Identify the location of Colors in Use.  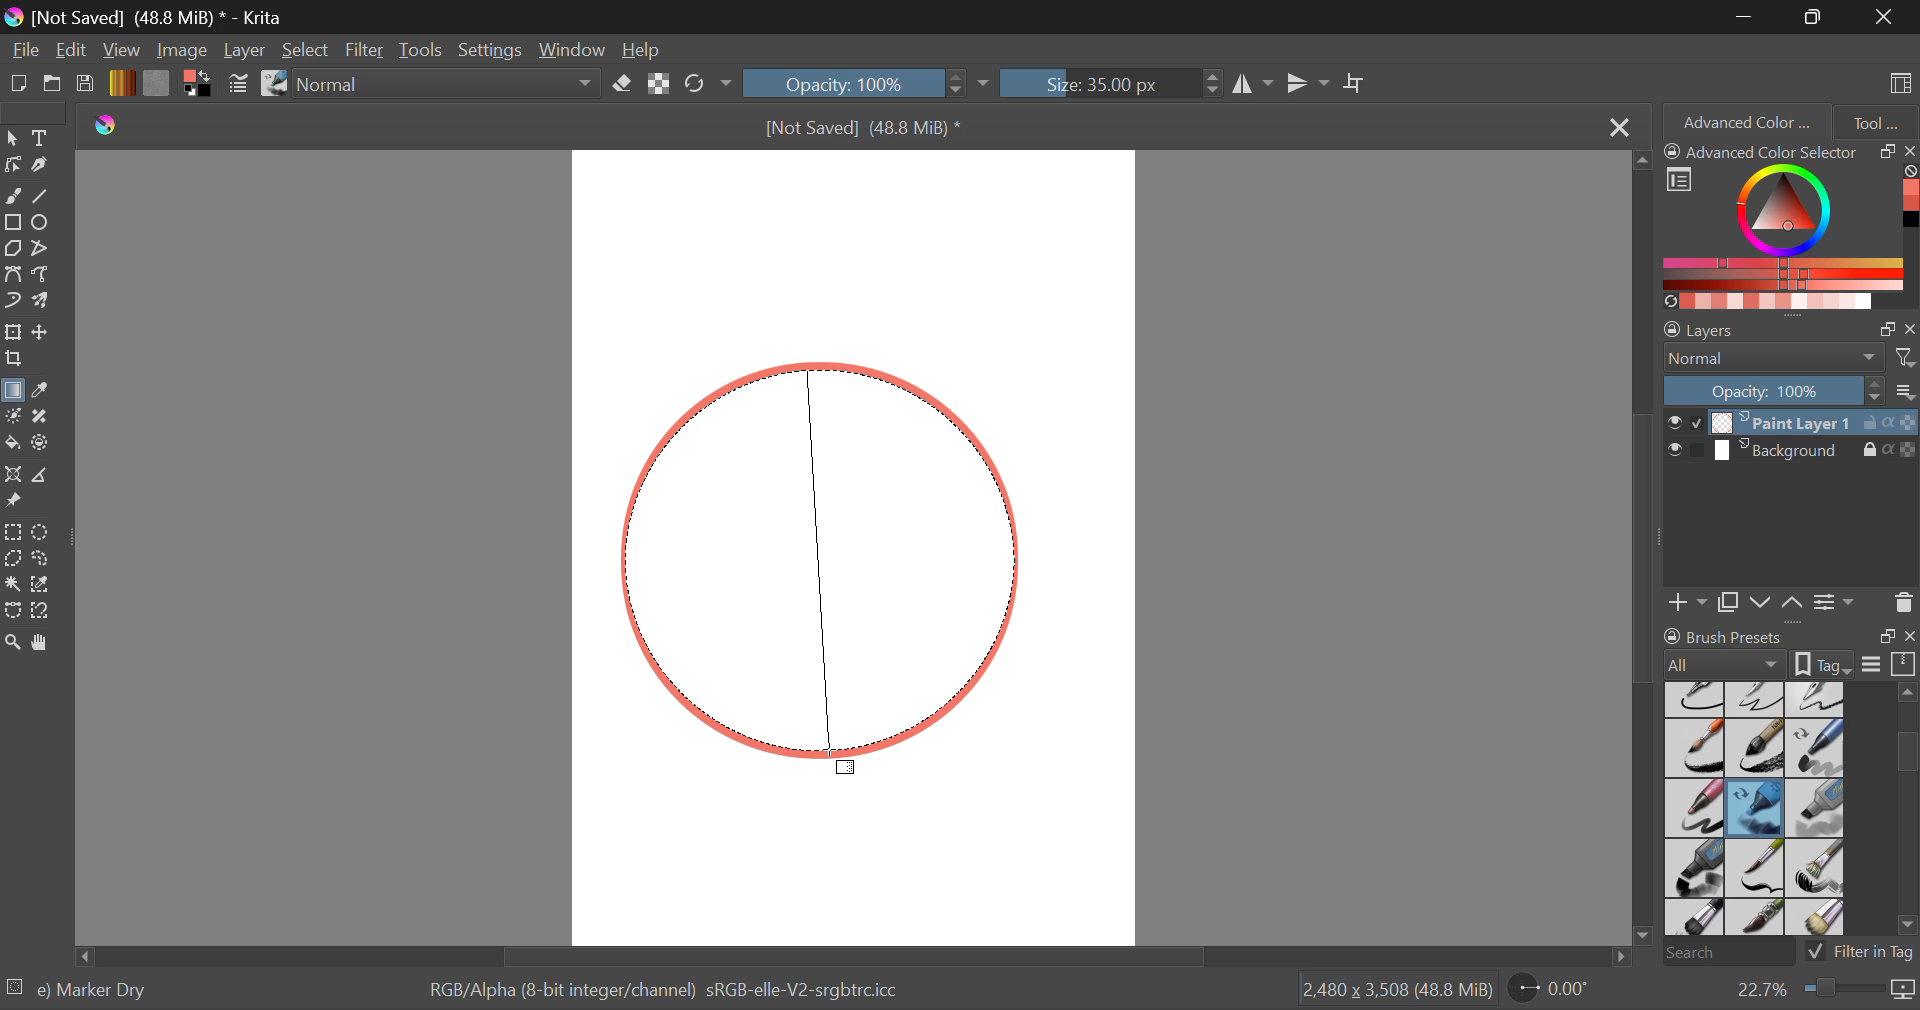
(196, 84).